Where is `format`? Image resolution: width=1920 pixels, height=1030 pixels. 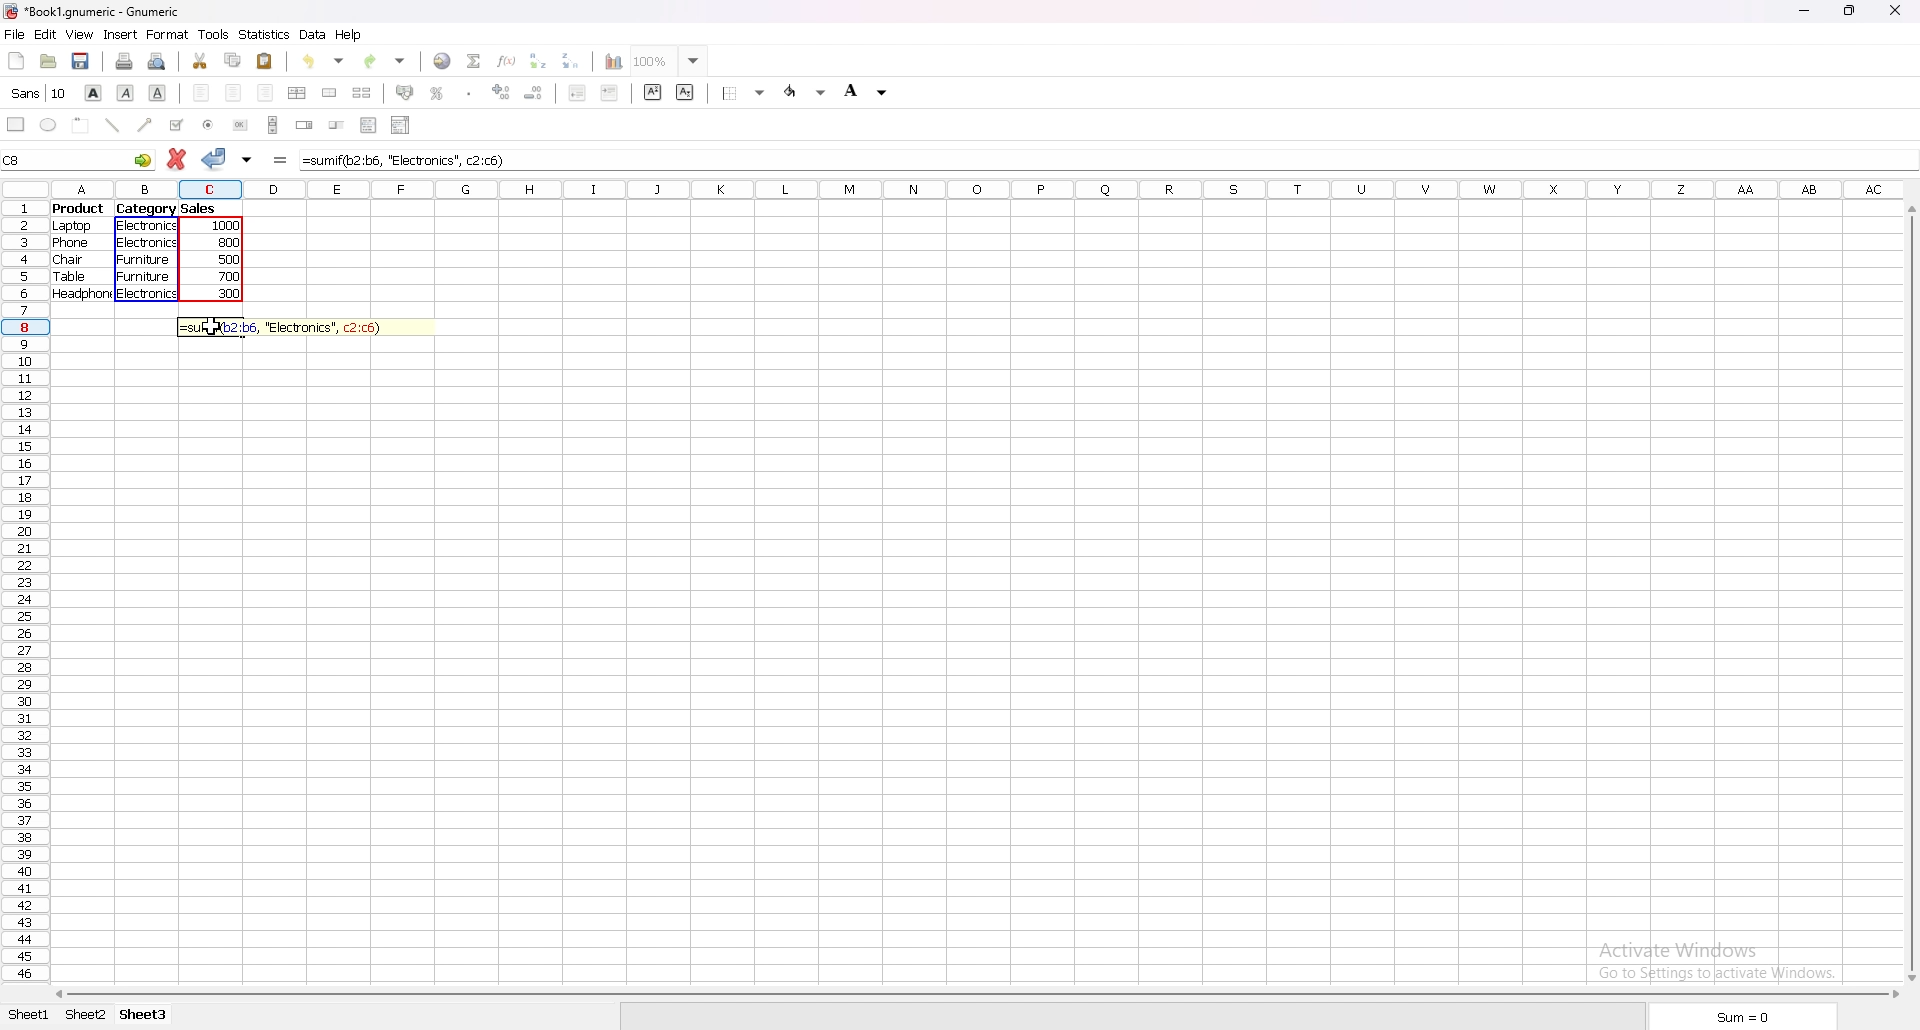 format is located at coordinates (167, 34).